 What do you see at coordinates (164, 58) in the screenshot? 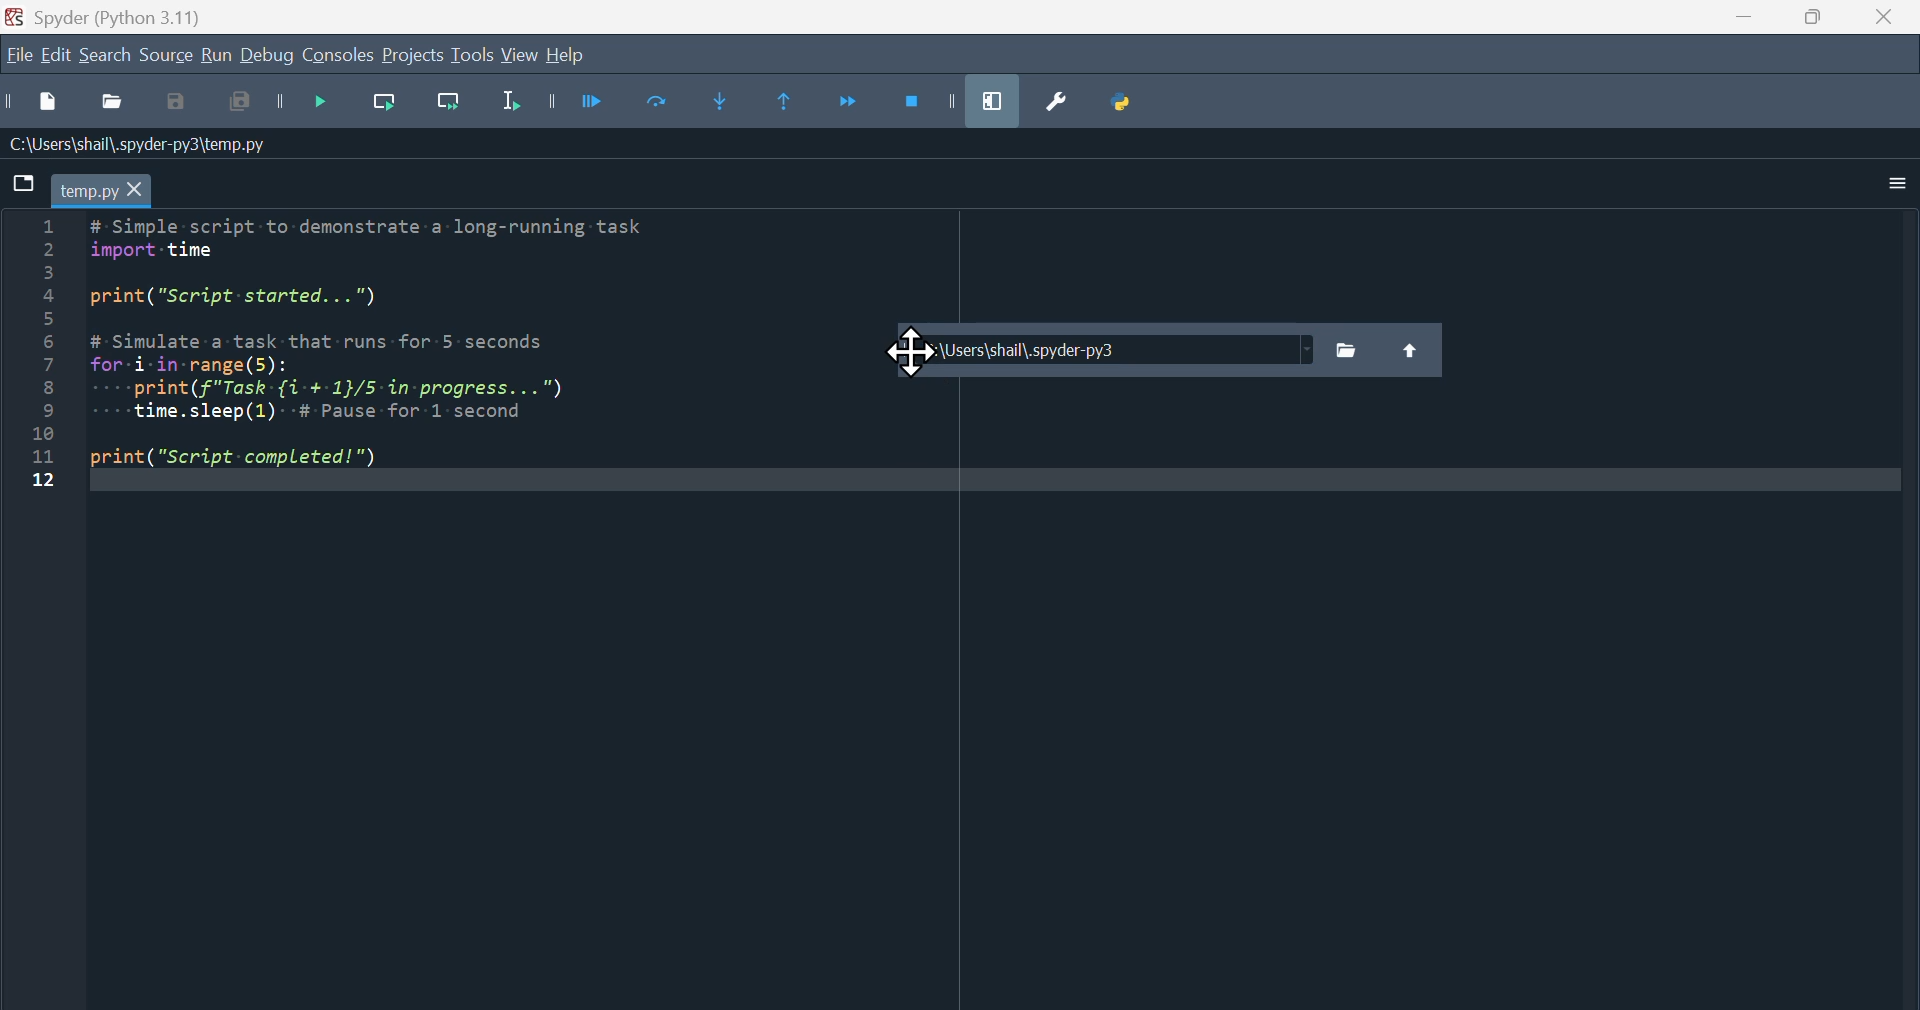
I see `source` at bounding box center [164, 58].